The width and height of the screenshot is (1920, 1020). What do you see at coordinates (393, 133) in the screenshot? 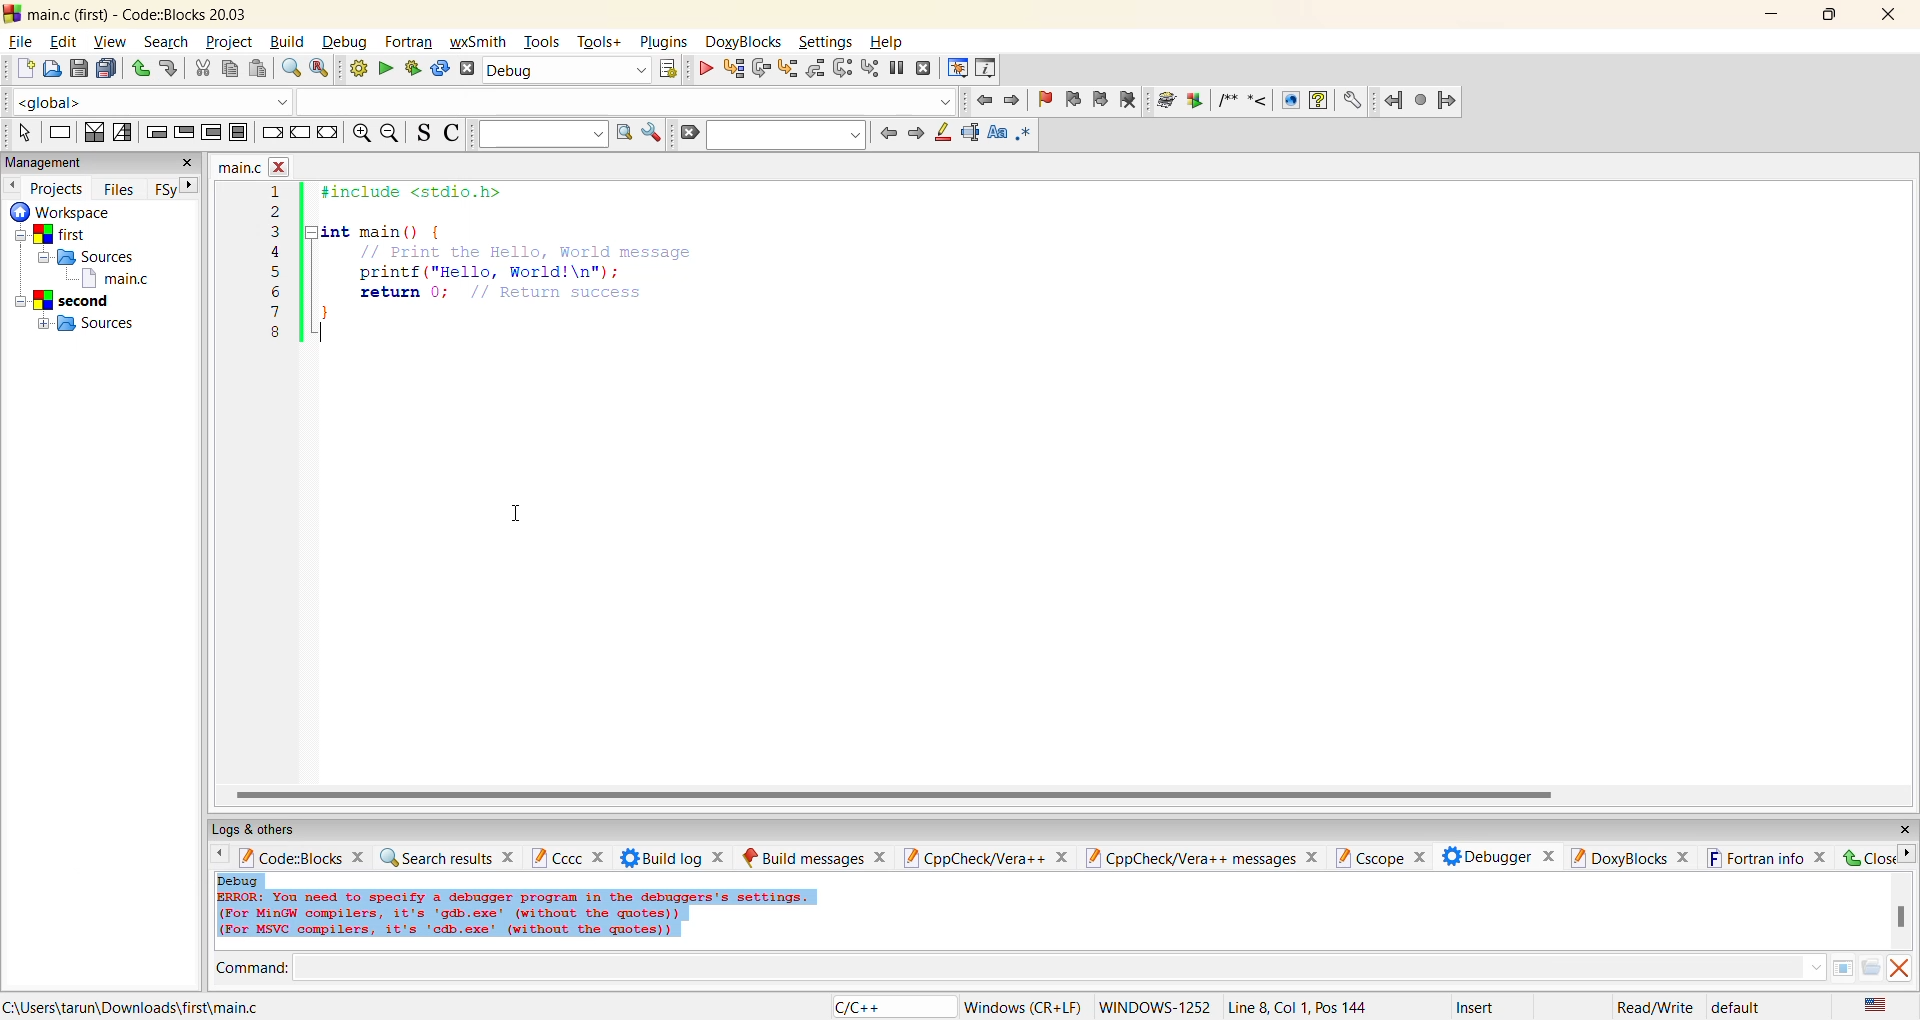
I see `zoom out` at bounding box center [393, 133].